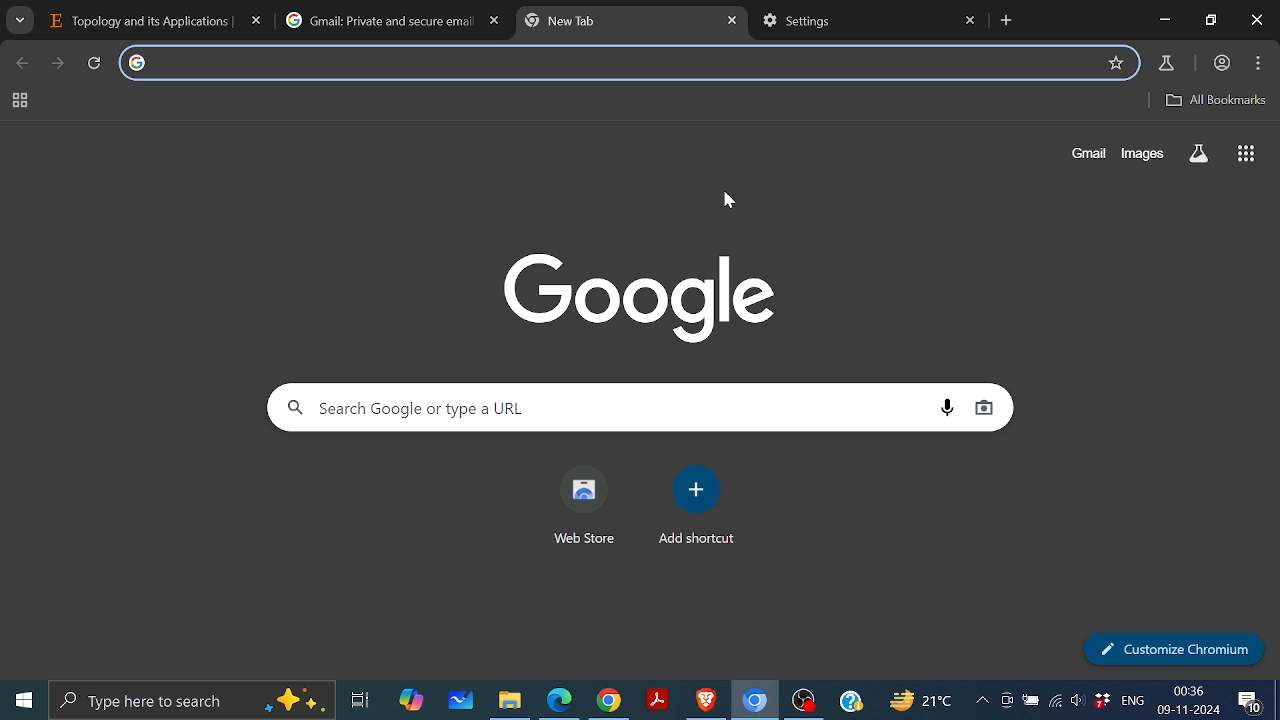 Image resolution: width=1280 pixels, height=720 pixels. What do you see at coordinates (58, 63) in the screenshot?
I see `Move to next page` at bounding box center [58, 63].